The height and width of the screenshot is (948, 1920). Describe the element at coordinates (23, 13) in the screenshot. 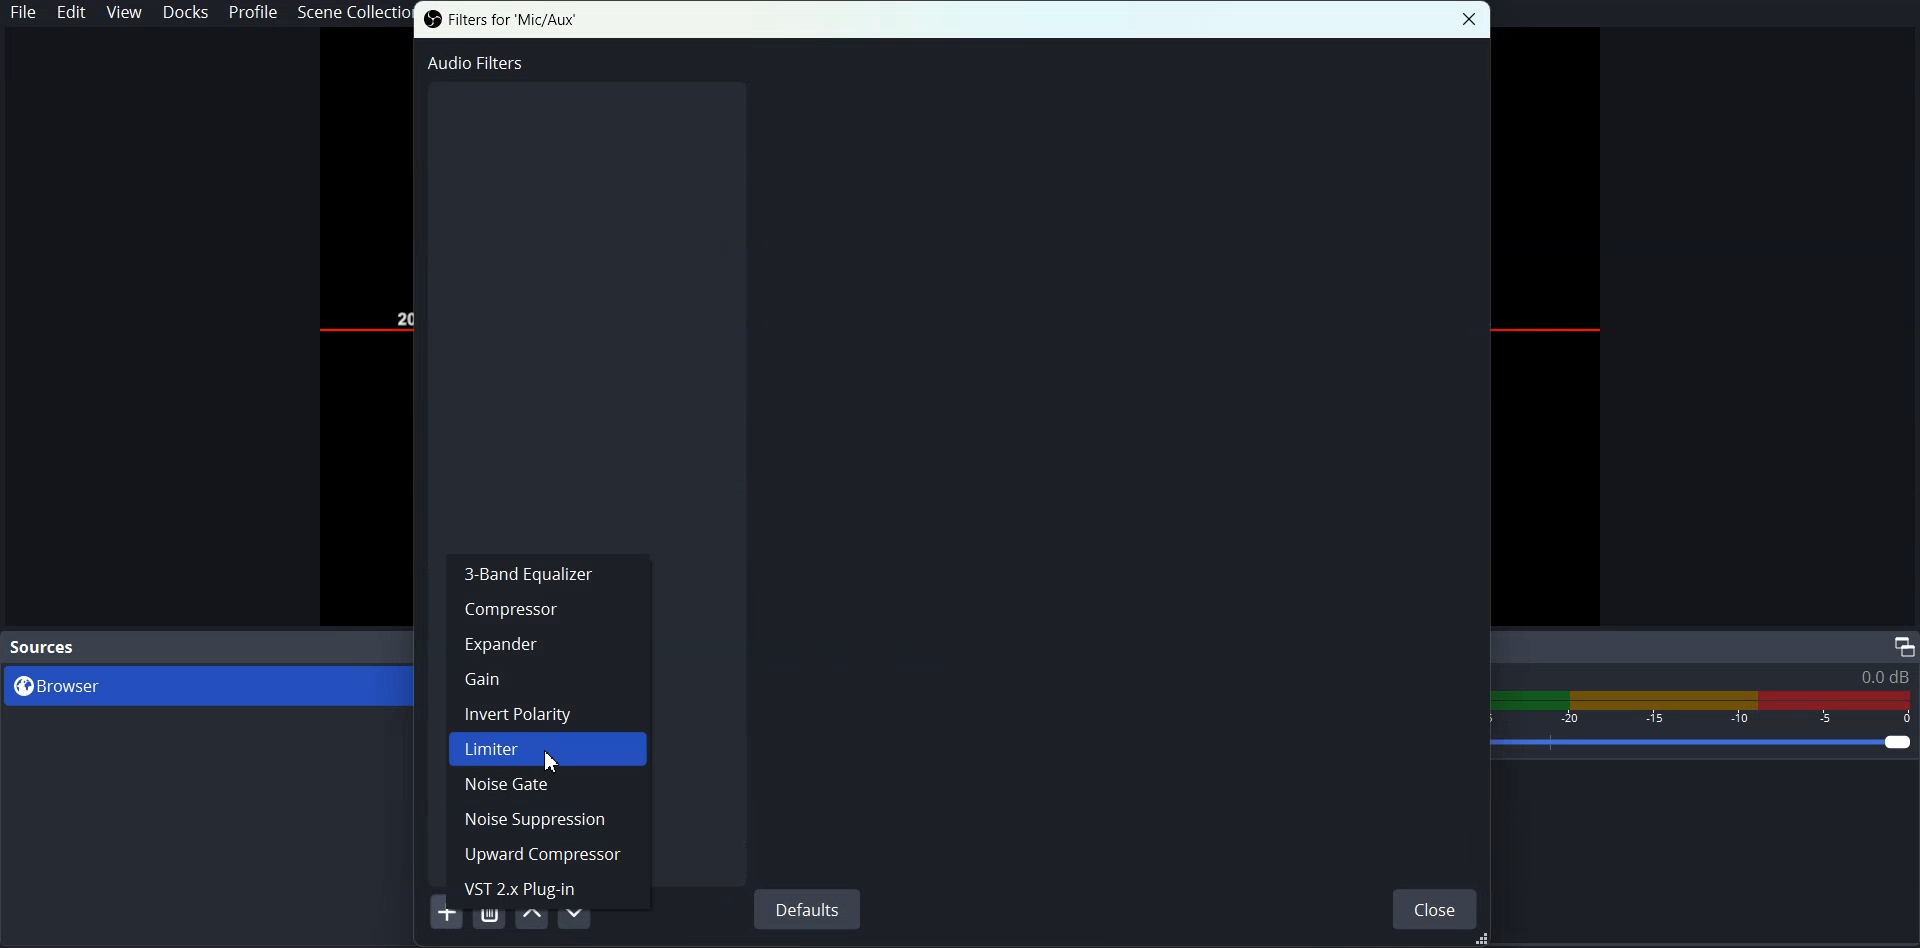

I see `File` at that location.